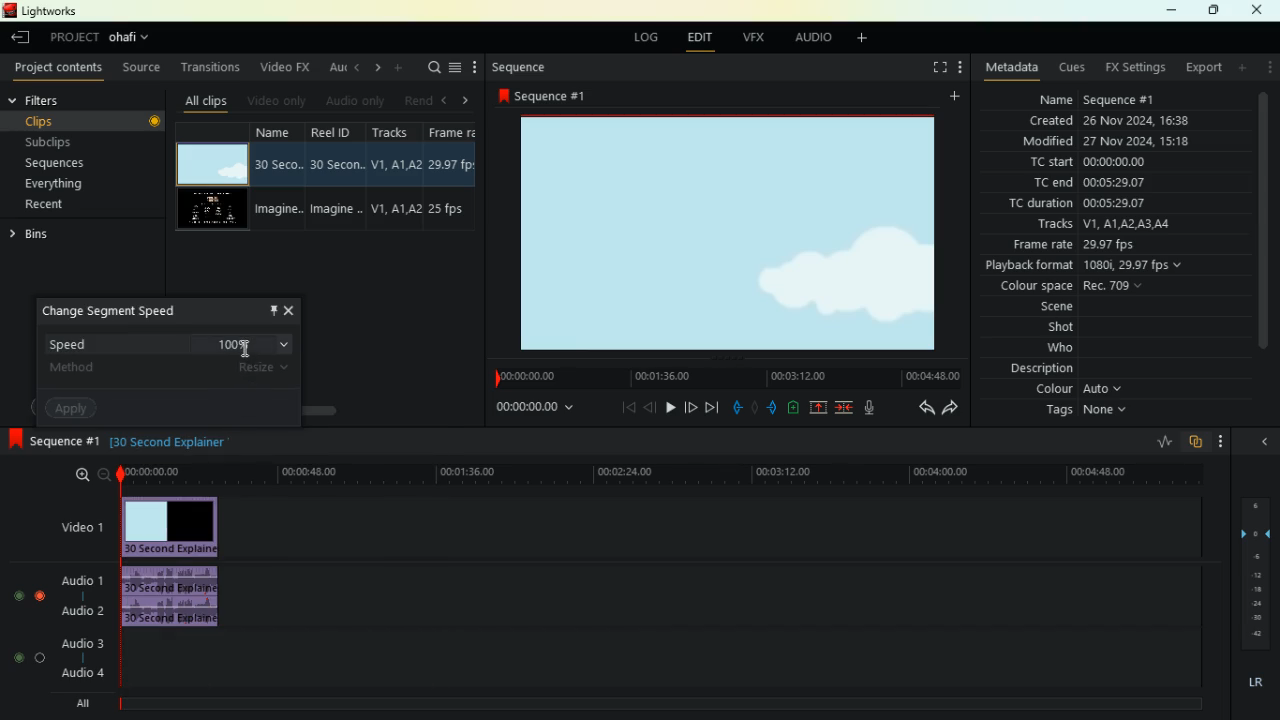 The height and width of the screenshot is (720, 1280). Describe the element at coordinates (208, 163) in the screenshot. I see `video` at that location.